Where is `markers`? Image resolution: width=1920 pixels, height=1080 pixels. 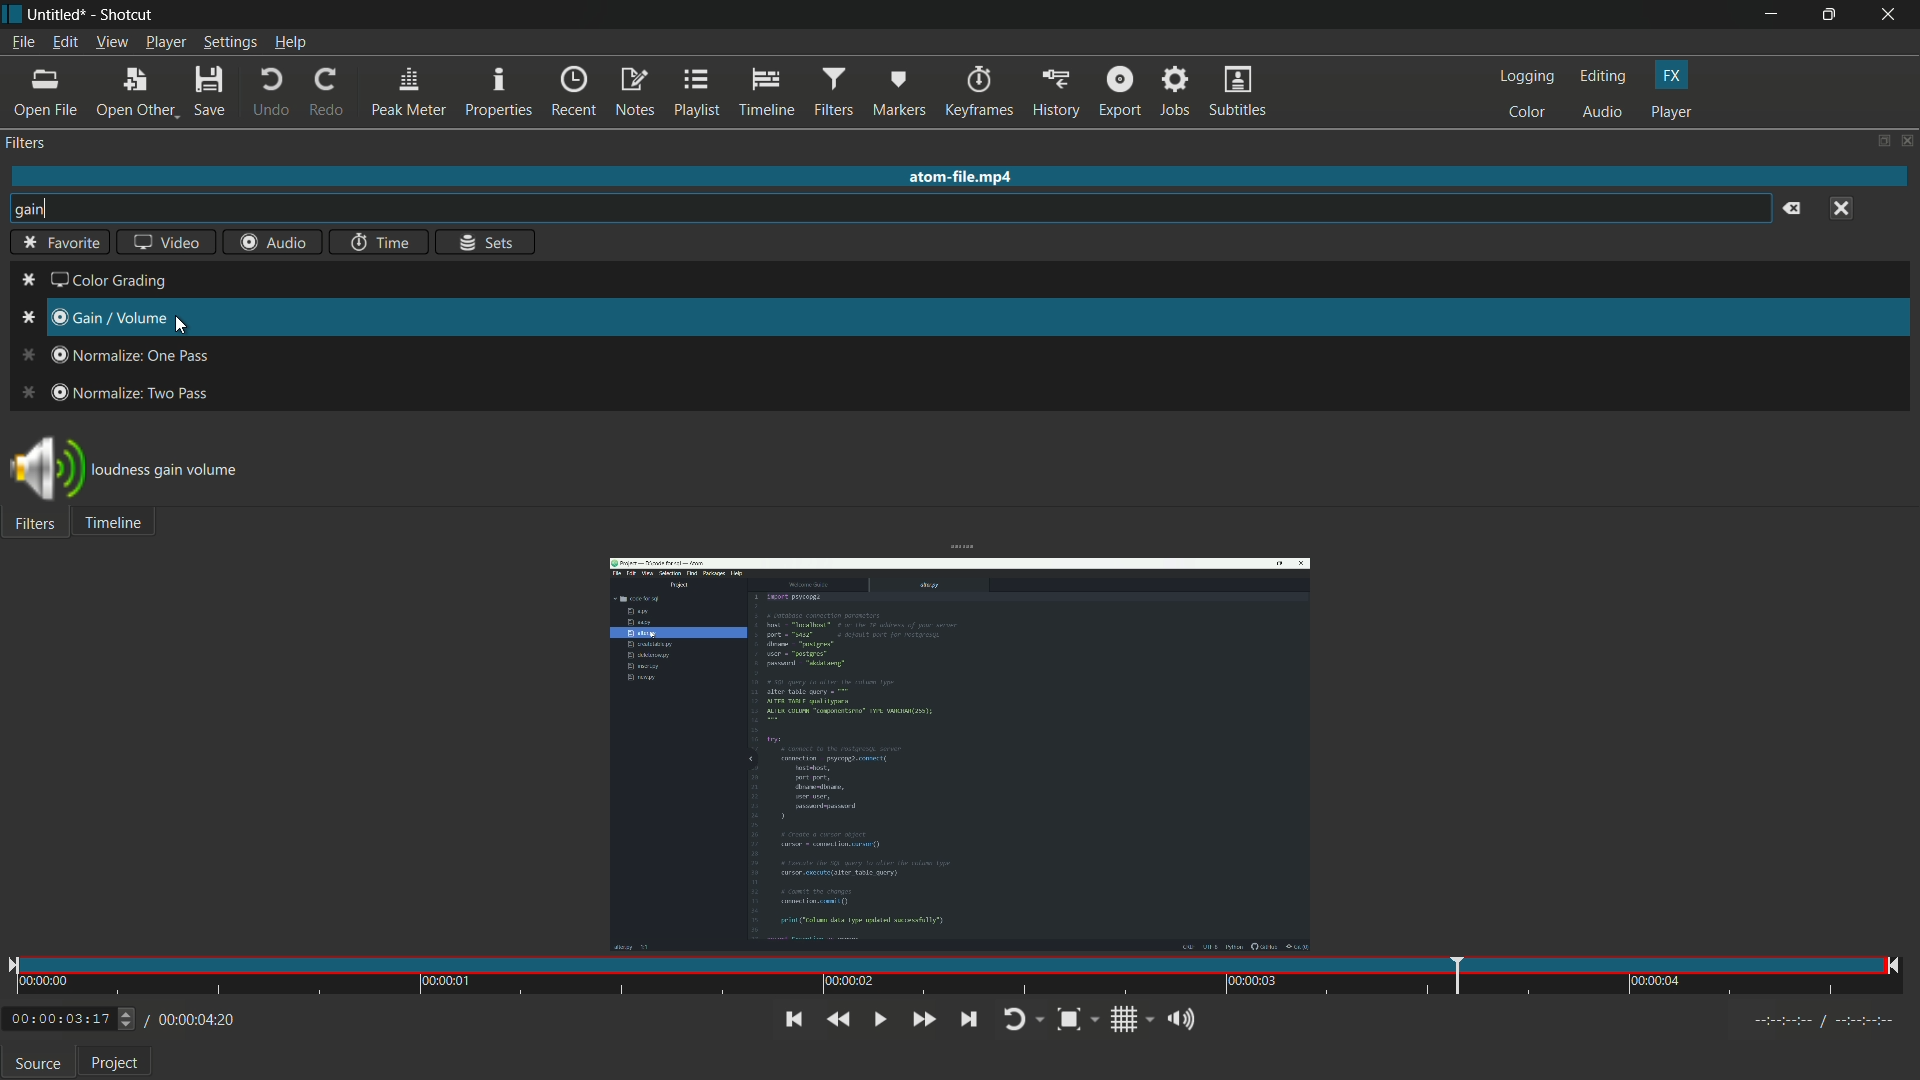 markers is located at coordinates (898, 93).